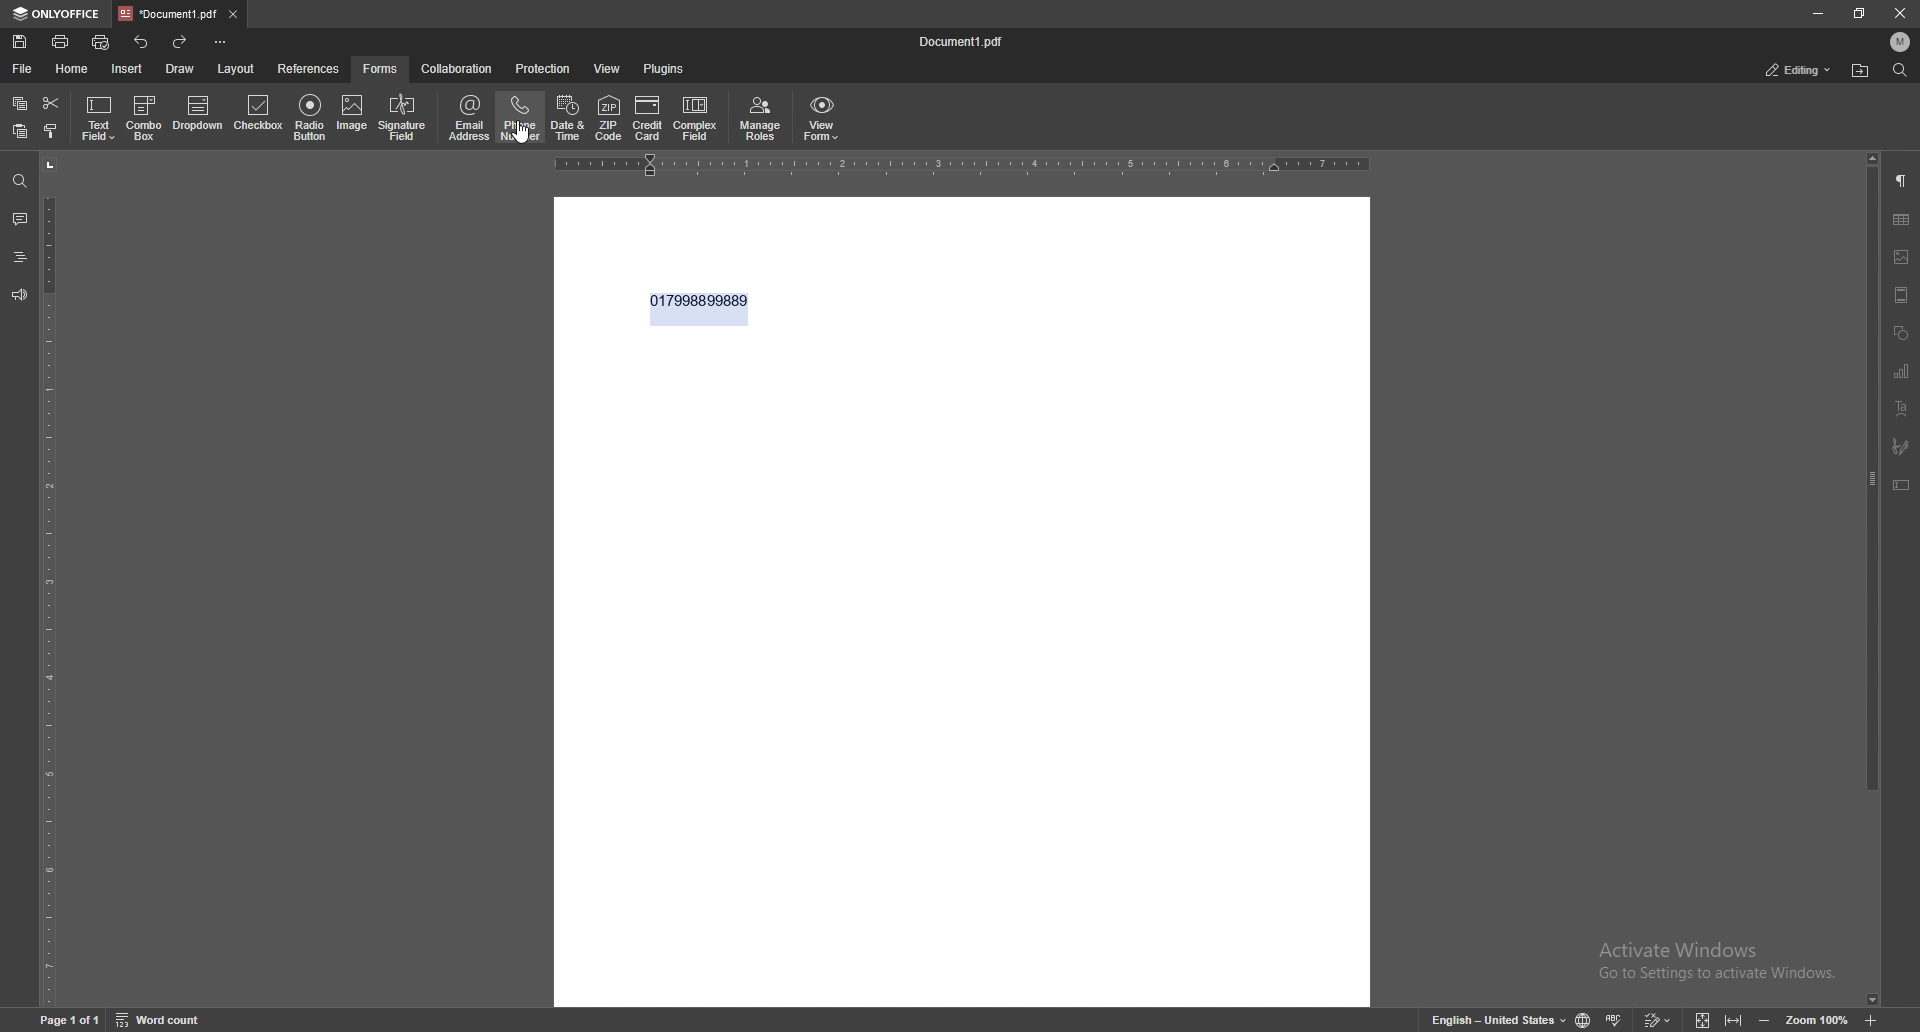  I want to click on word count, so click(163, 1020).